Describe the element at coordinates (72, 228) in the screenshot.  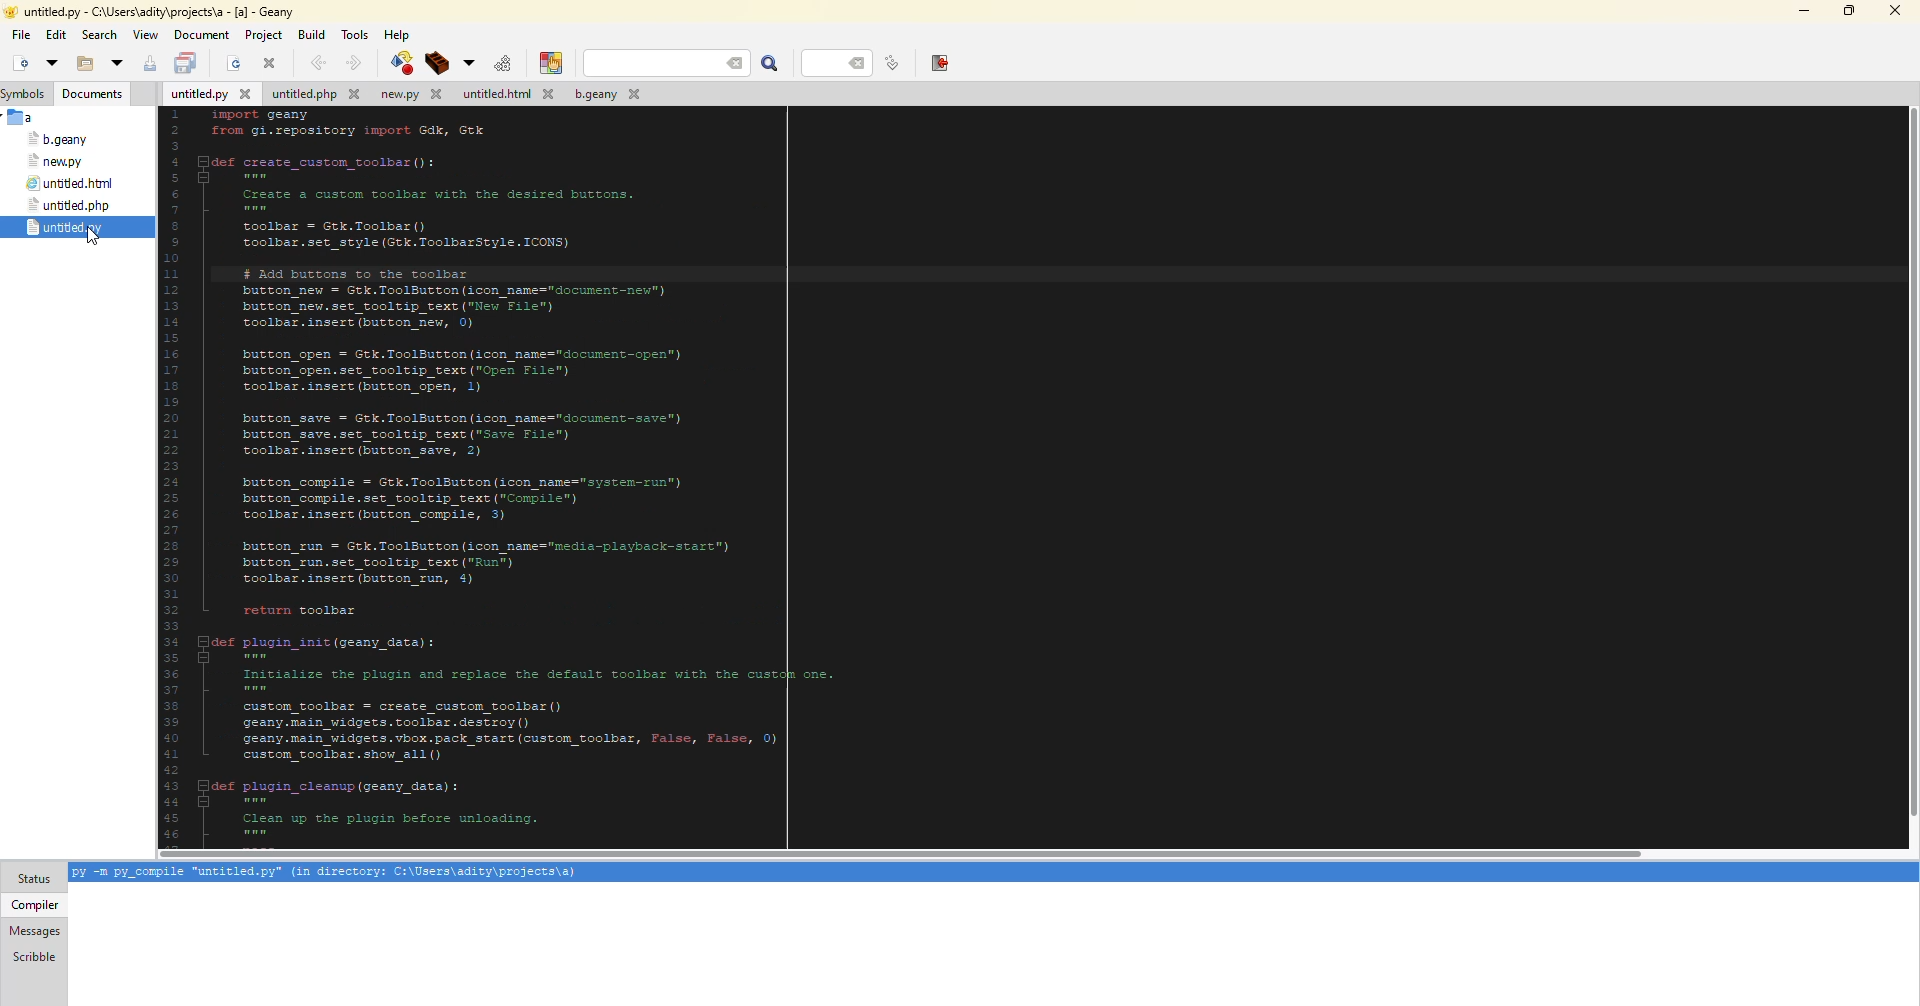
I see `file viewed simultaneously` at that location.